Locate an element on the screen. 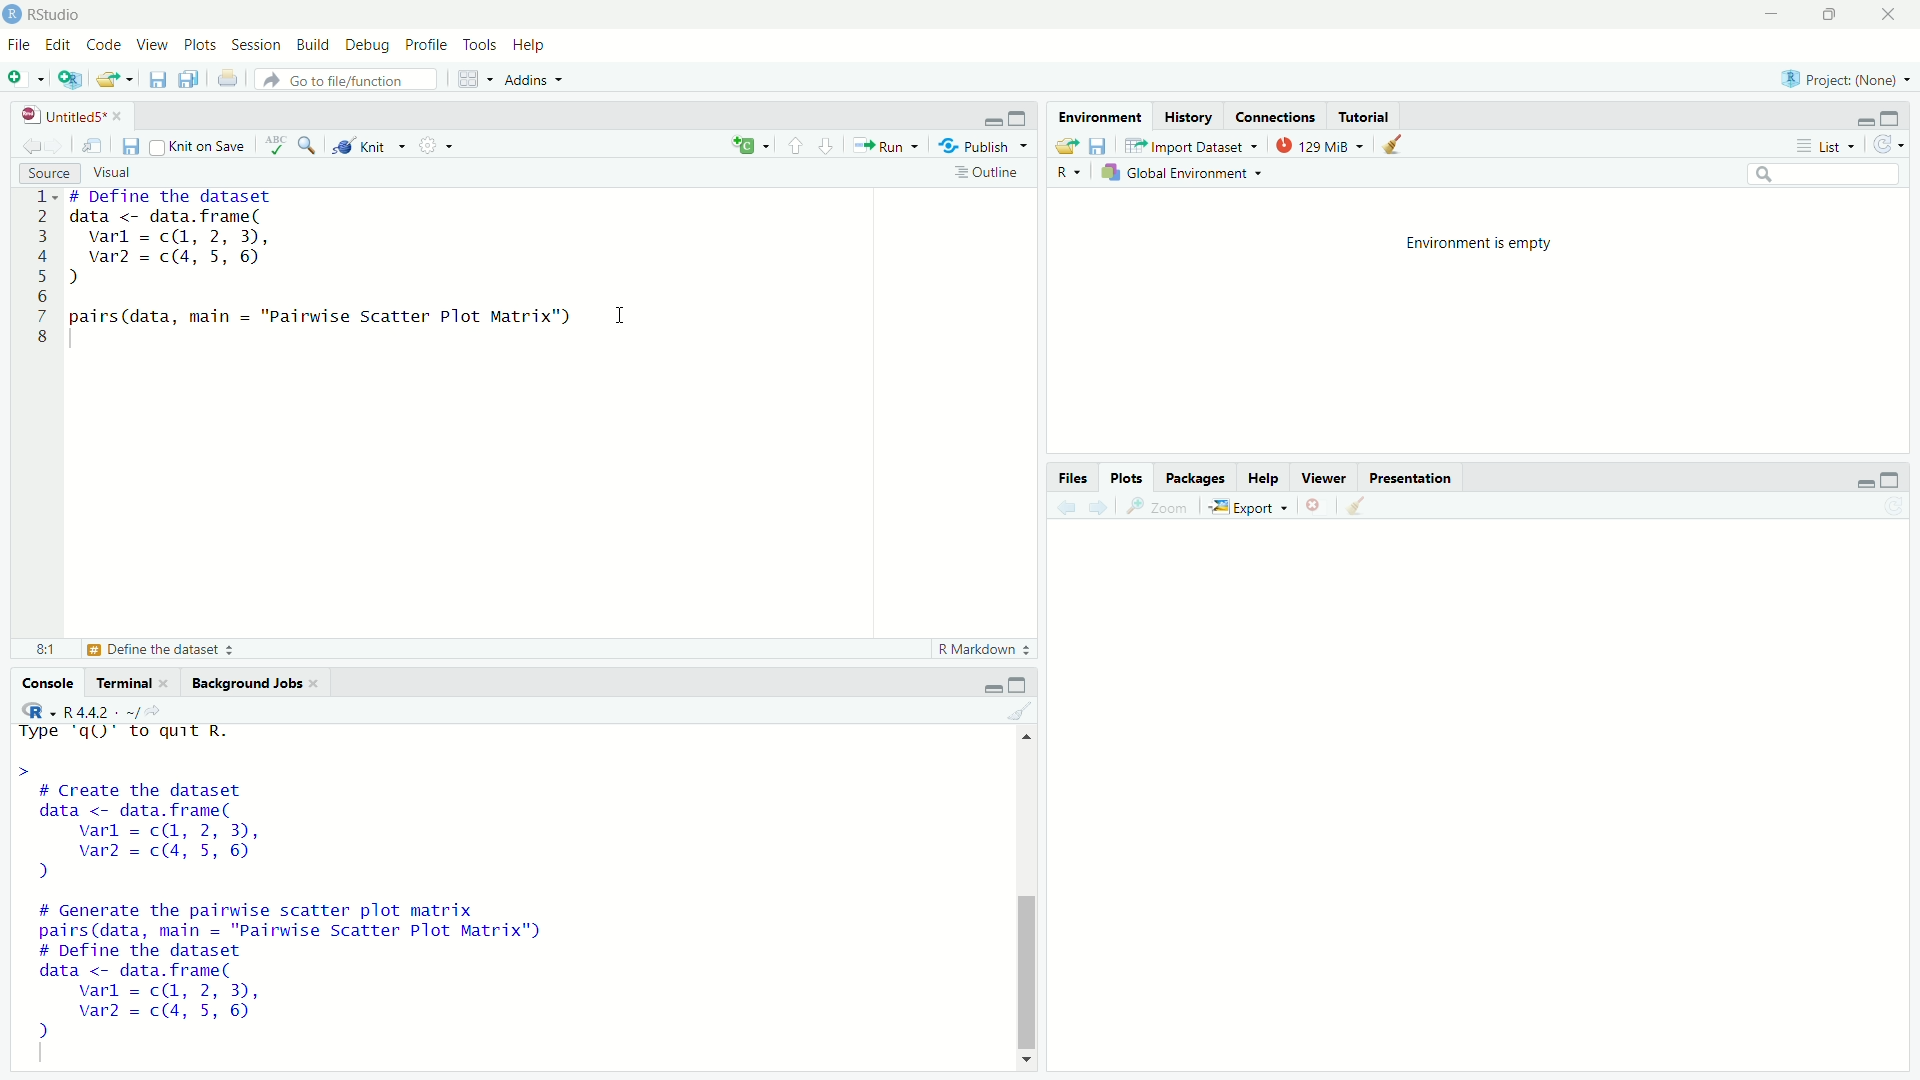 The height and width of the screenshot is (1080, 1920). Export is located at coordinates (1246, 507).